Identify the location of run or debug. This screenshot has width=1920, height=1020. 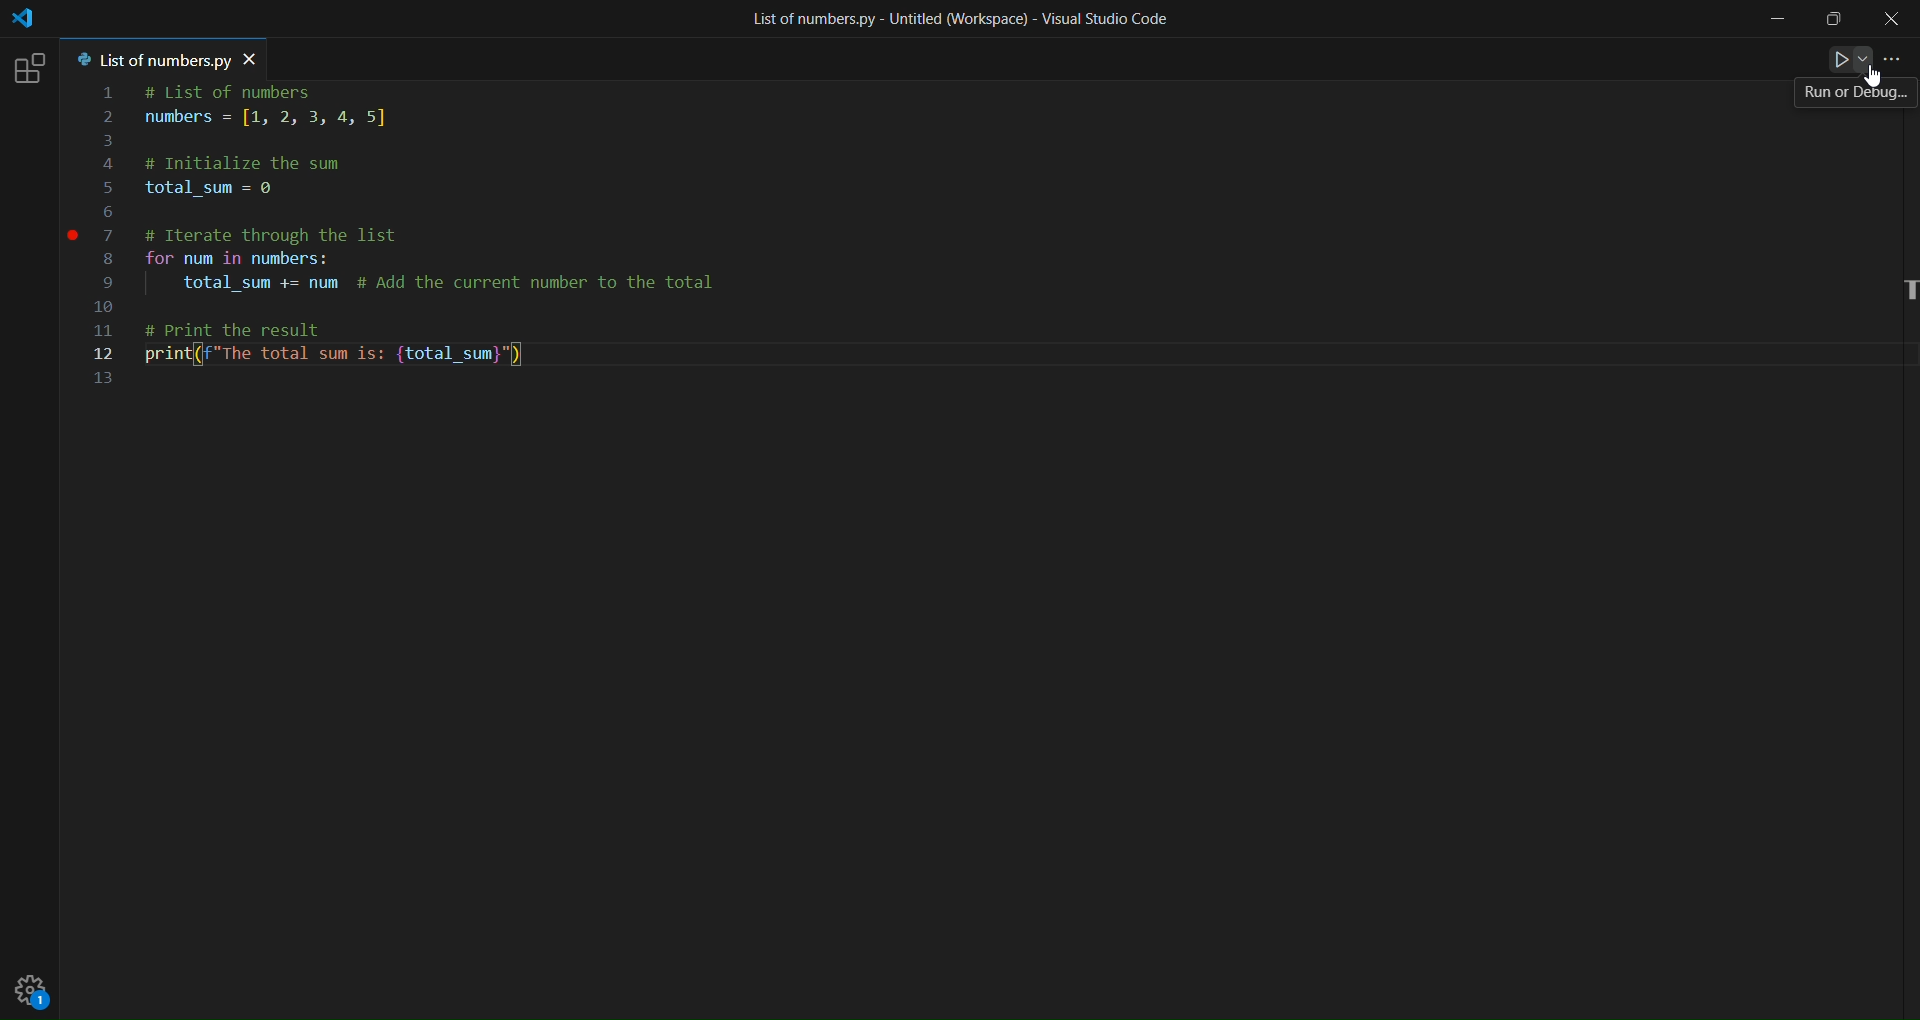
(1851, 96).